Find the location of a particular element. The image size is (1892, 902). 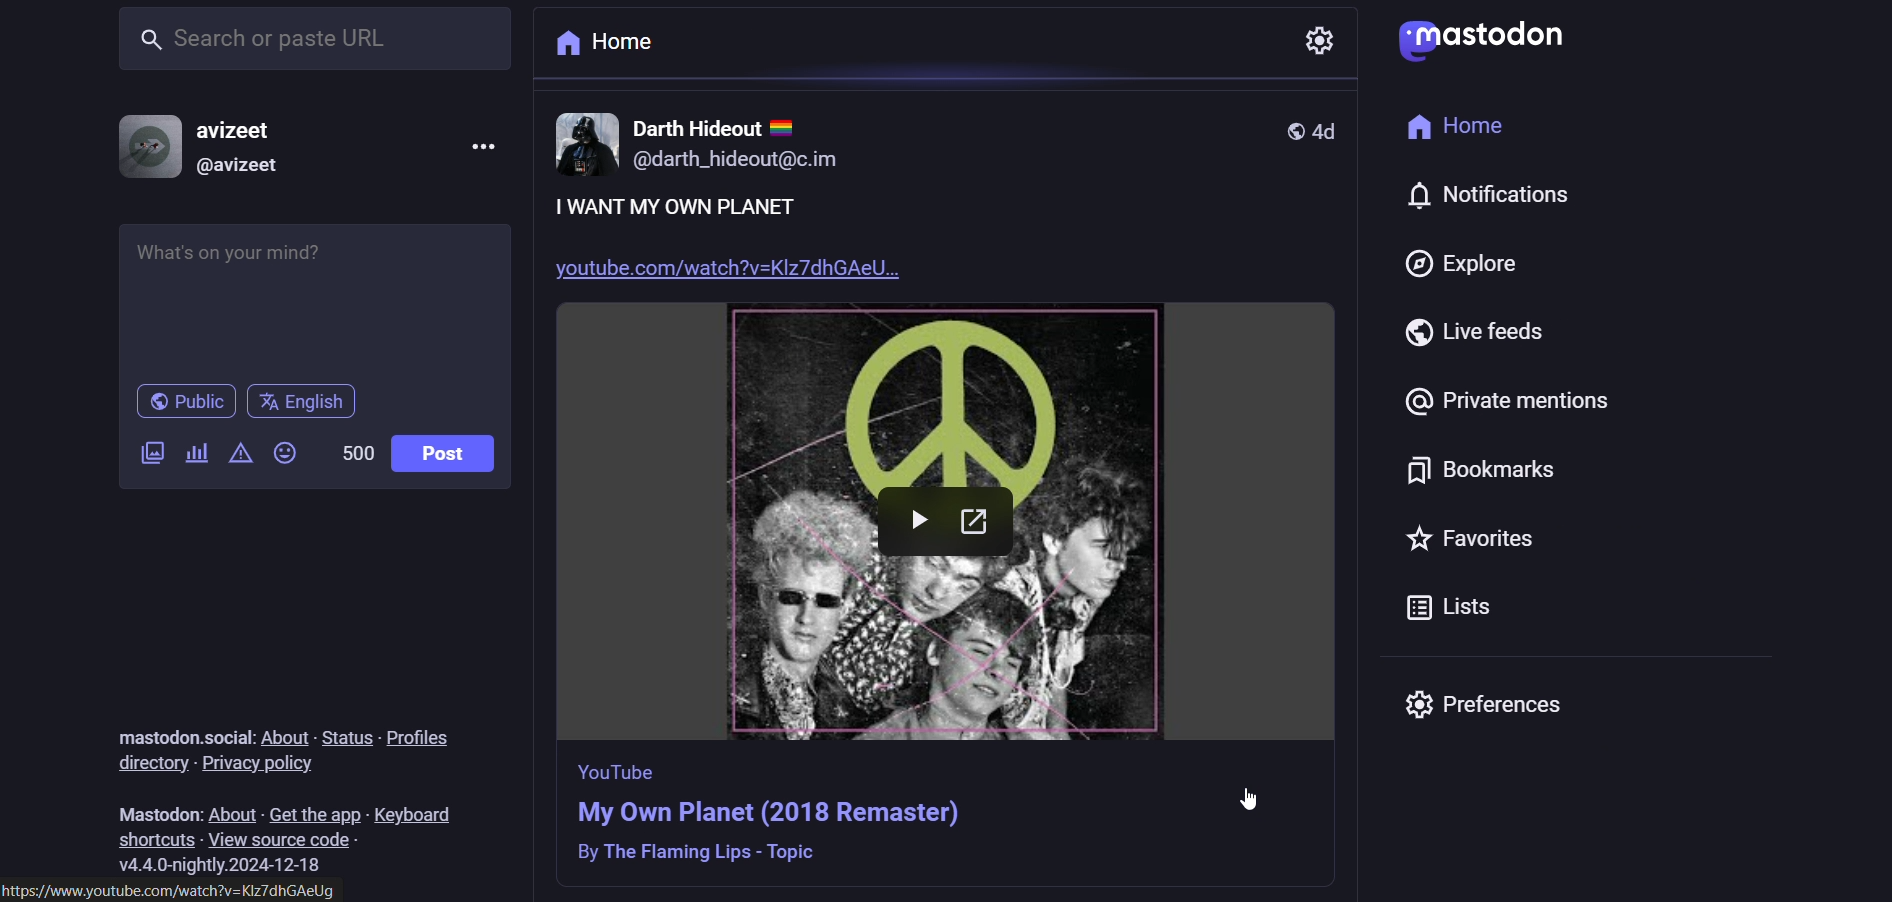

home is located at coordinates (626, 46).